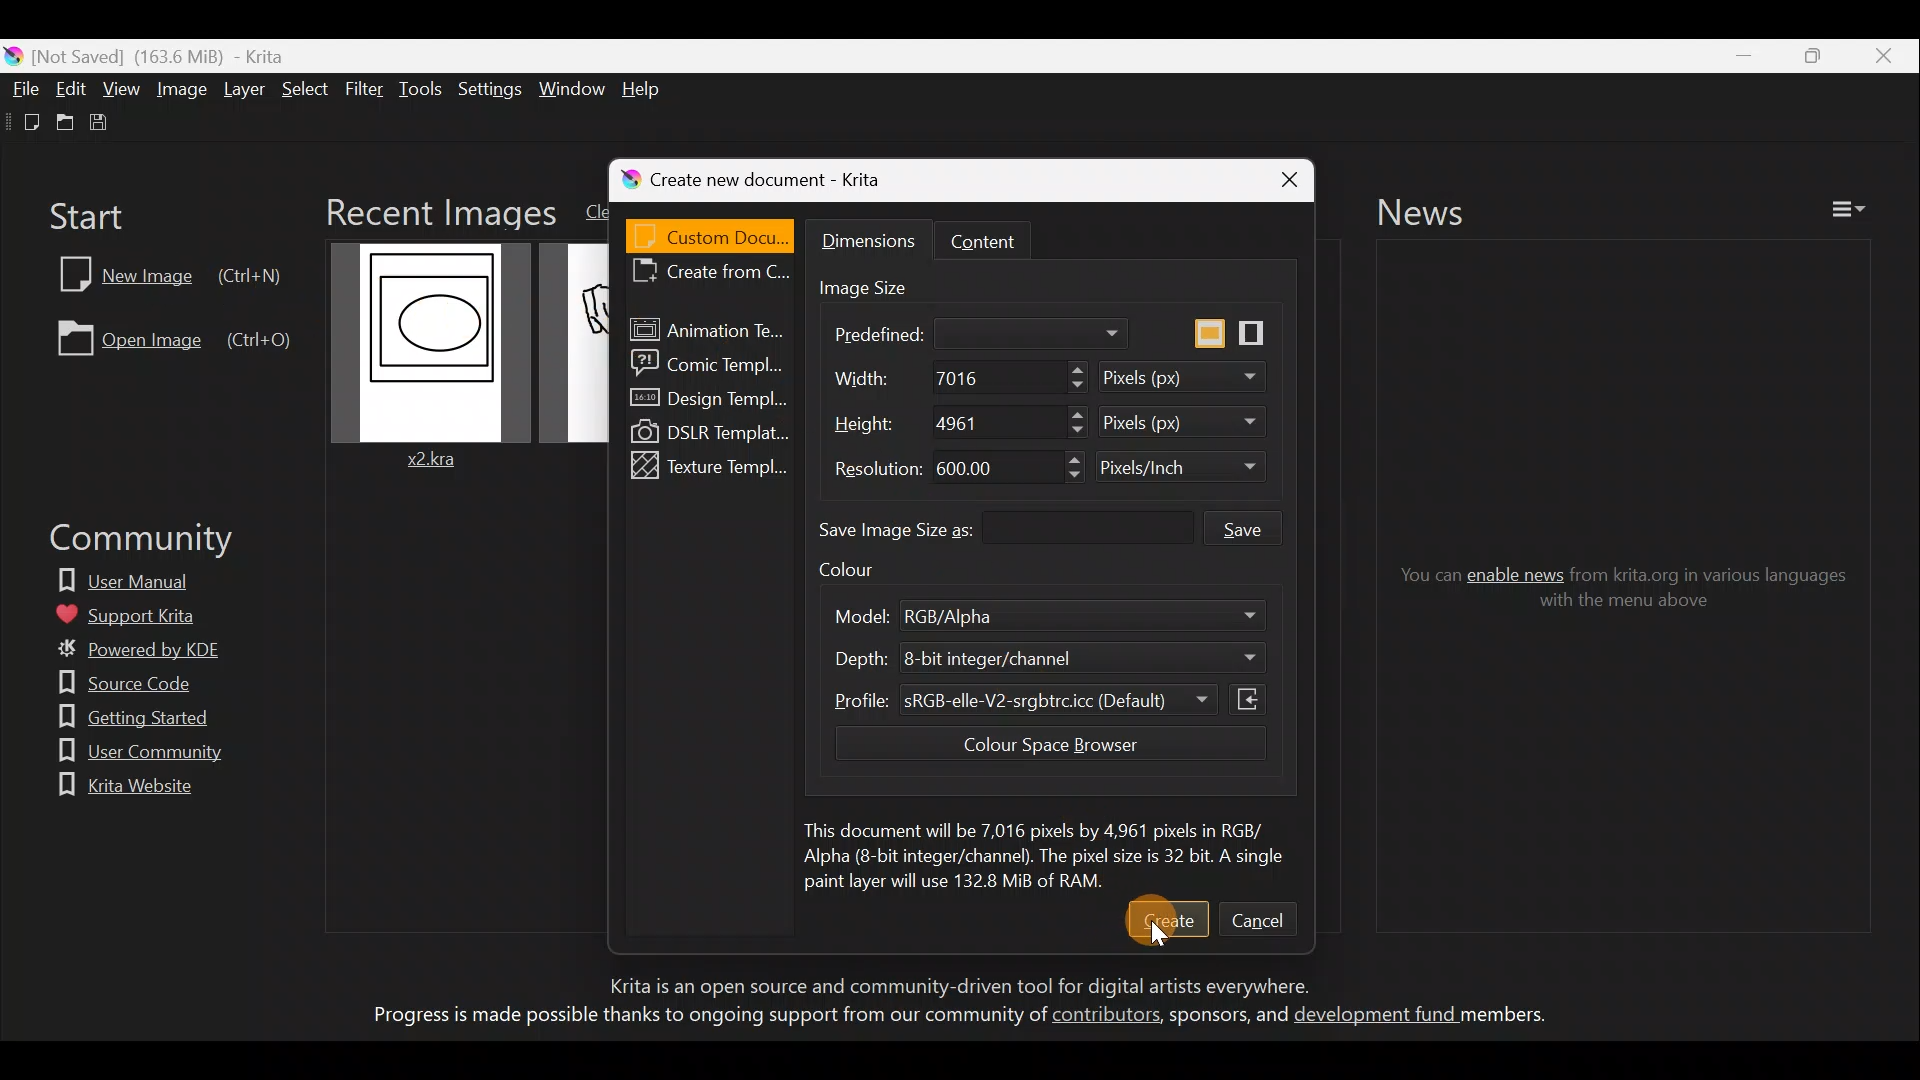  Describe the element at coordinates (1856, 210) in the screenshot. I see `News options` at that location.